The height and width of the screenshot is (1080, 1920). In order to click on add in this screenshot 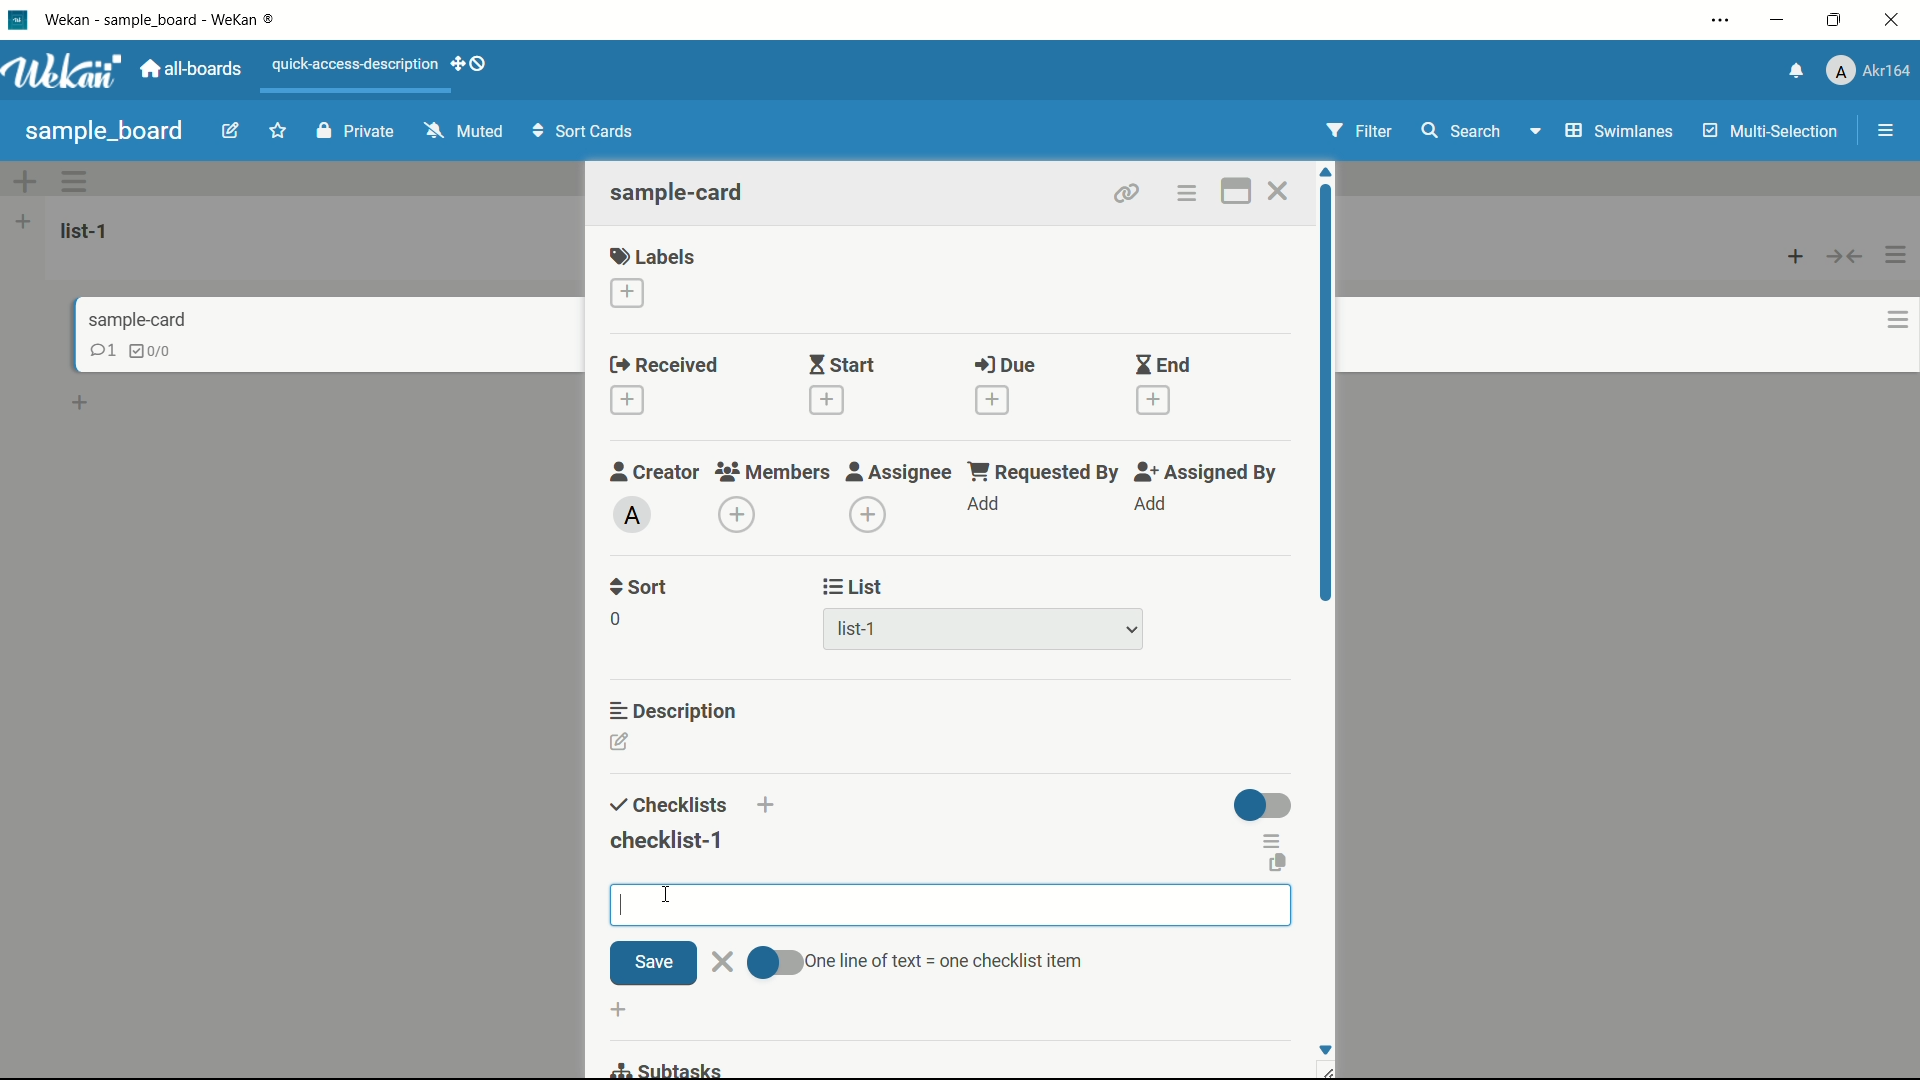, I will do `click(1790, 259)`.